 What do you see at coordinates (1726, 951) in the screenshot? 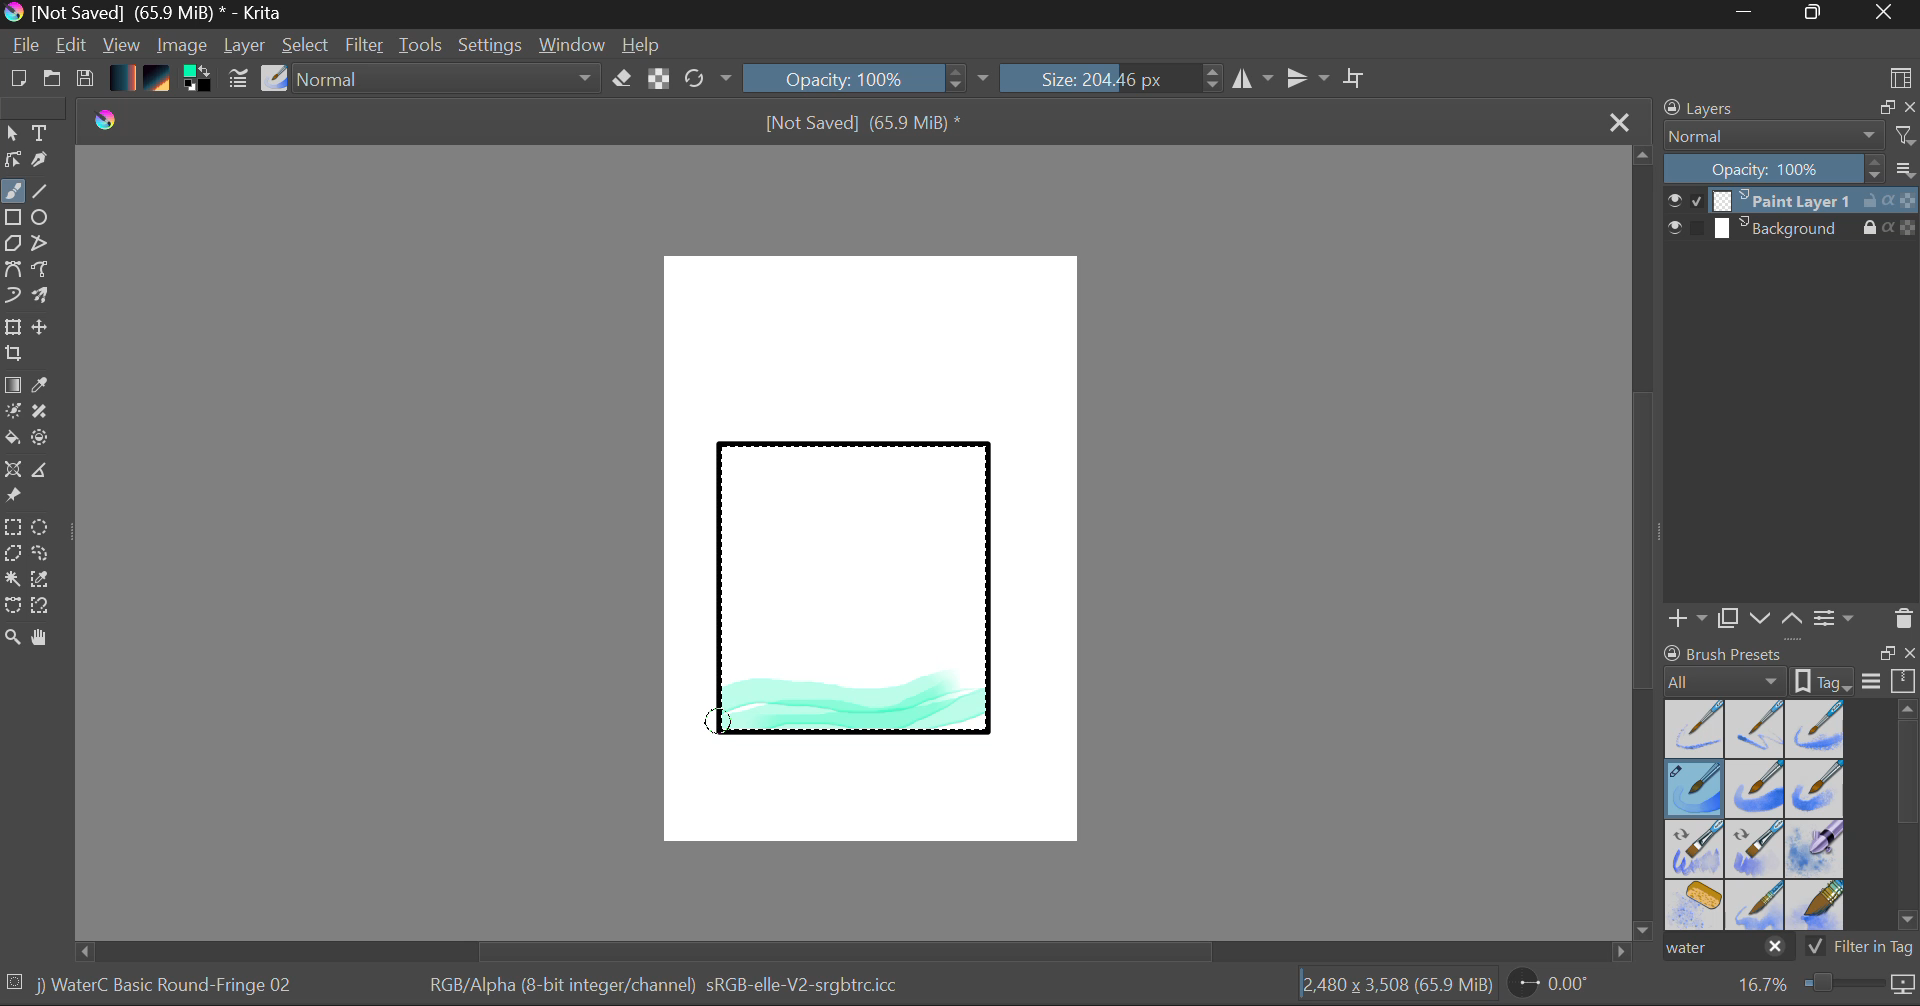
I see `"water" search in brush presets` at bounding box center [1726, 951].